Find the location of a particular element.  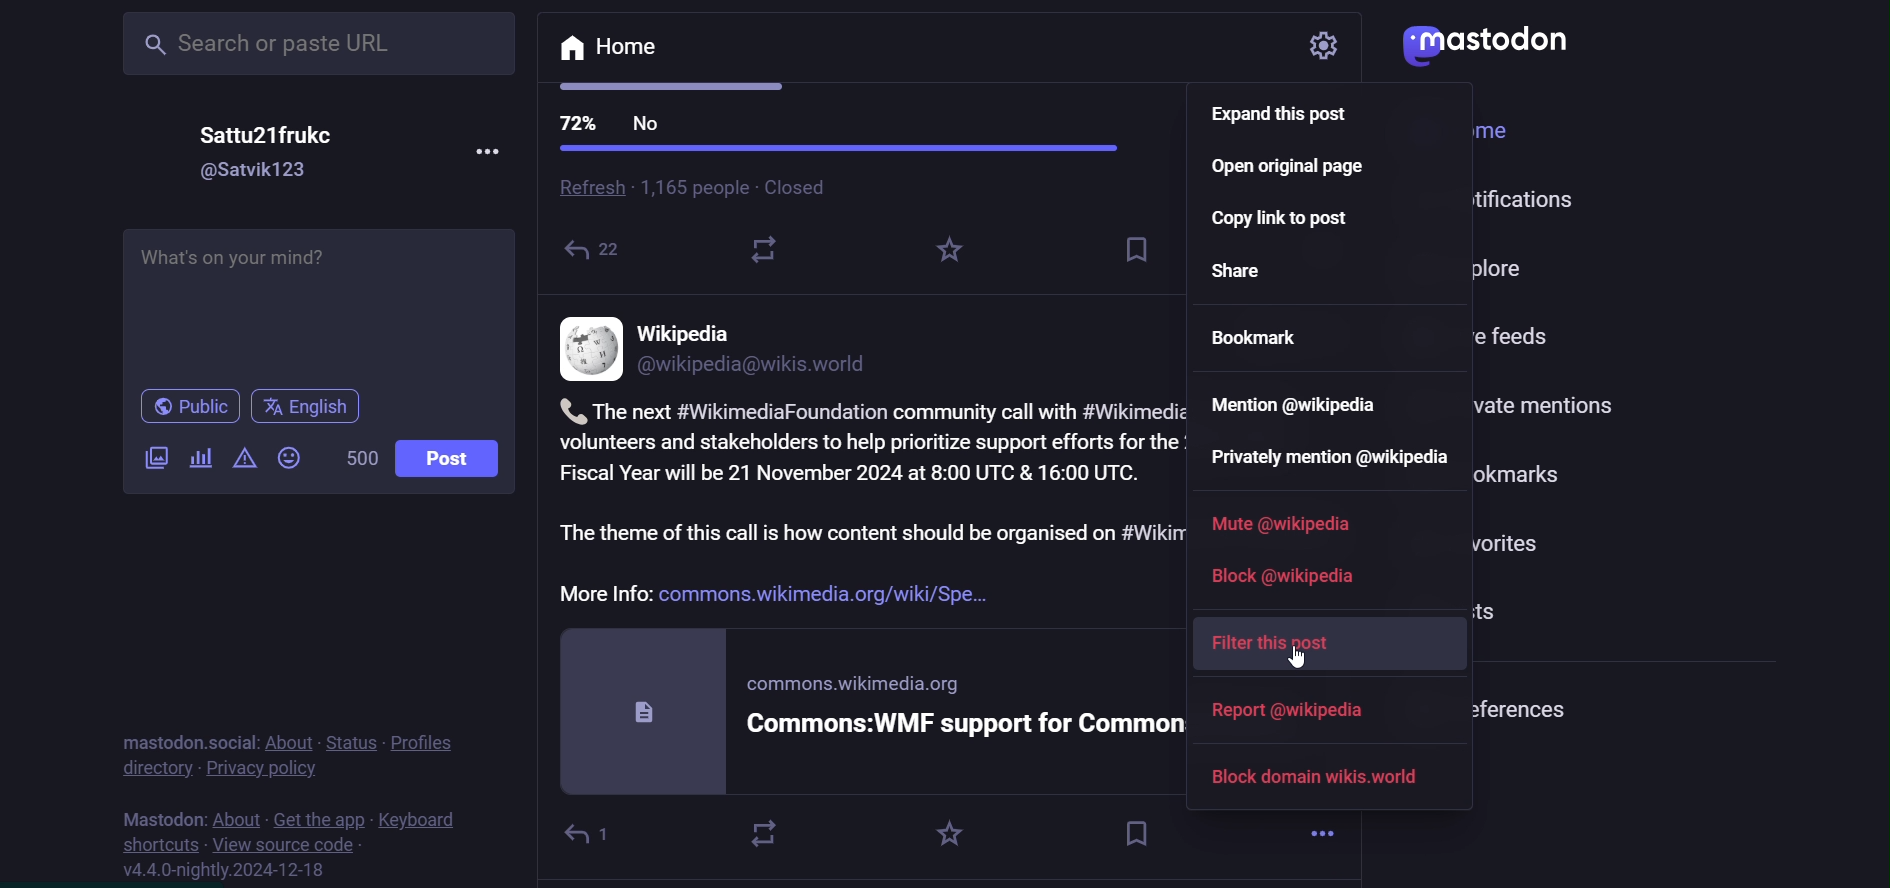

Fiscal Year will be 21 November 2024 at 8:00 UTC & 16:00 UTC. is located at coordinates (867, 474).